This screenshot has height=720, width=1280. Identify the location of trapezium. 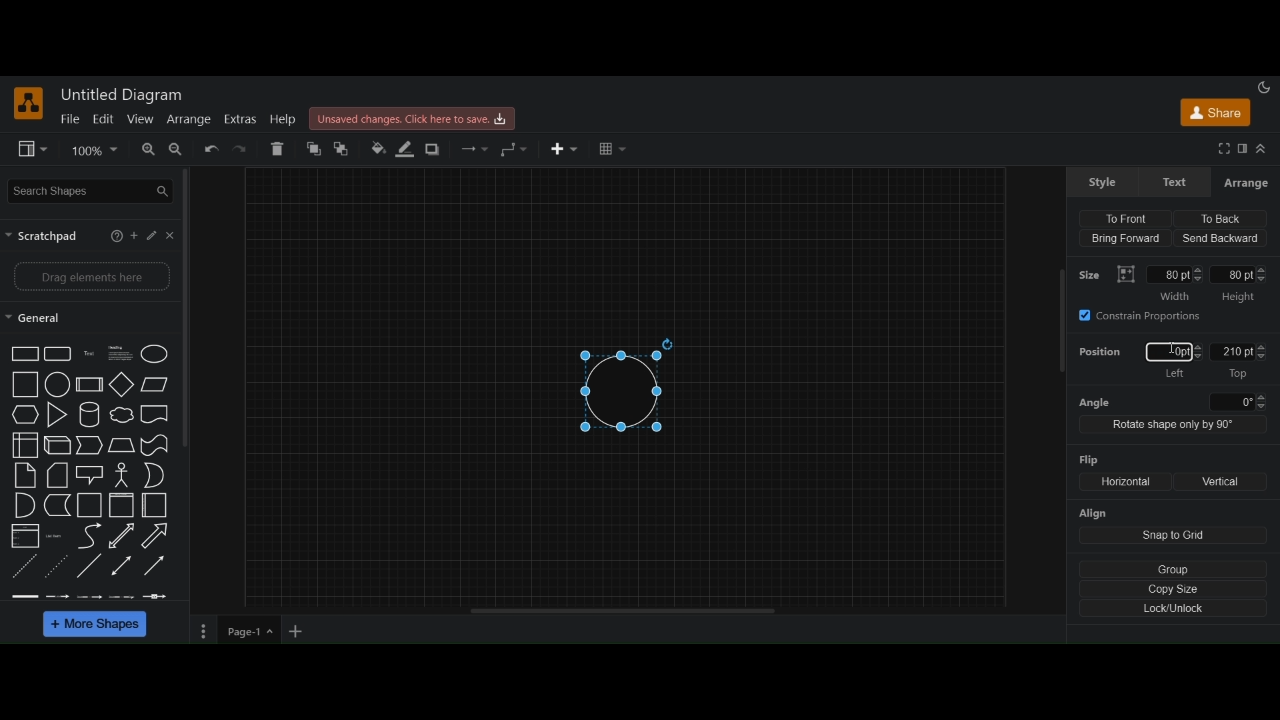
(155, 383).